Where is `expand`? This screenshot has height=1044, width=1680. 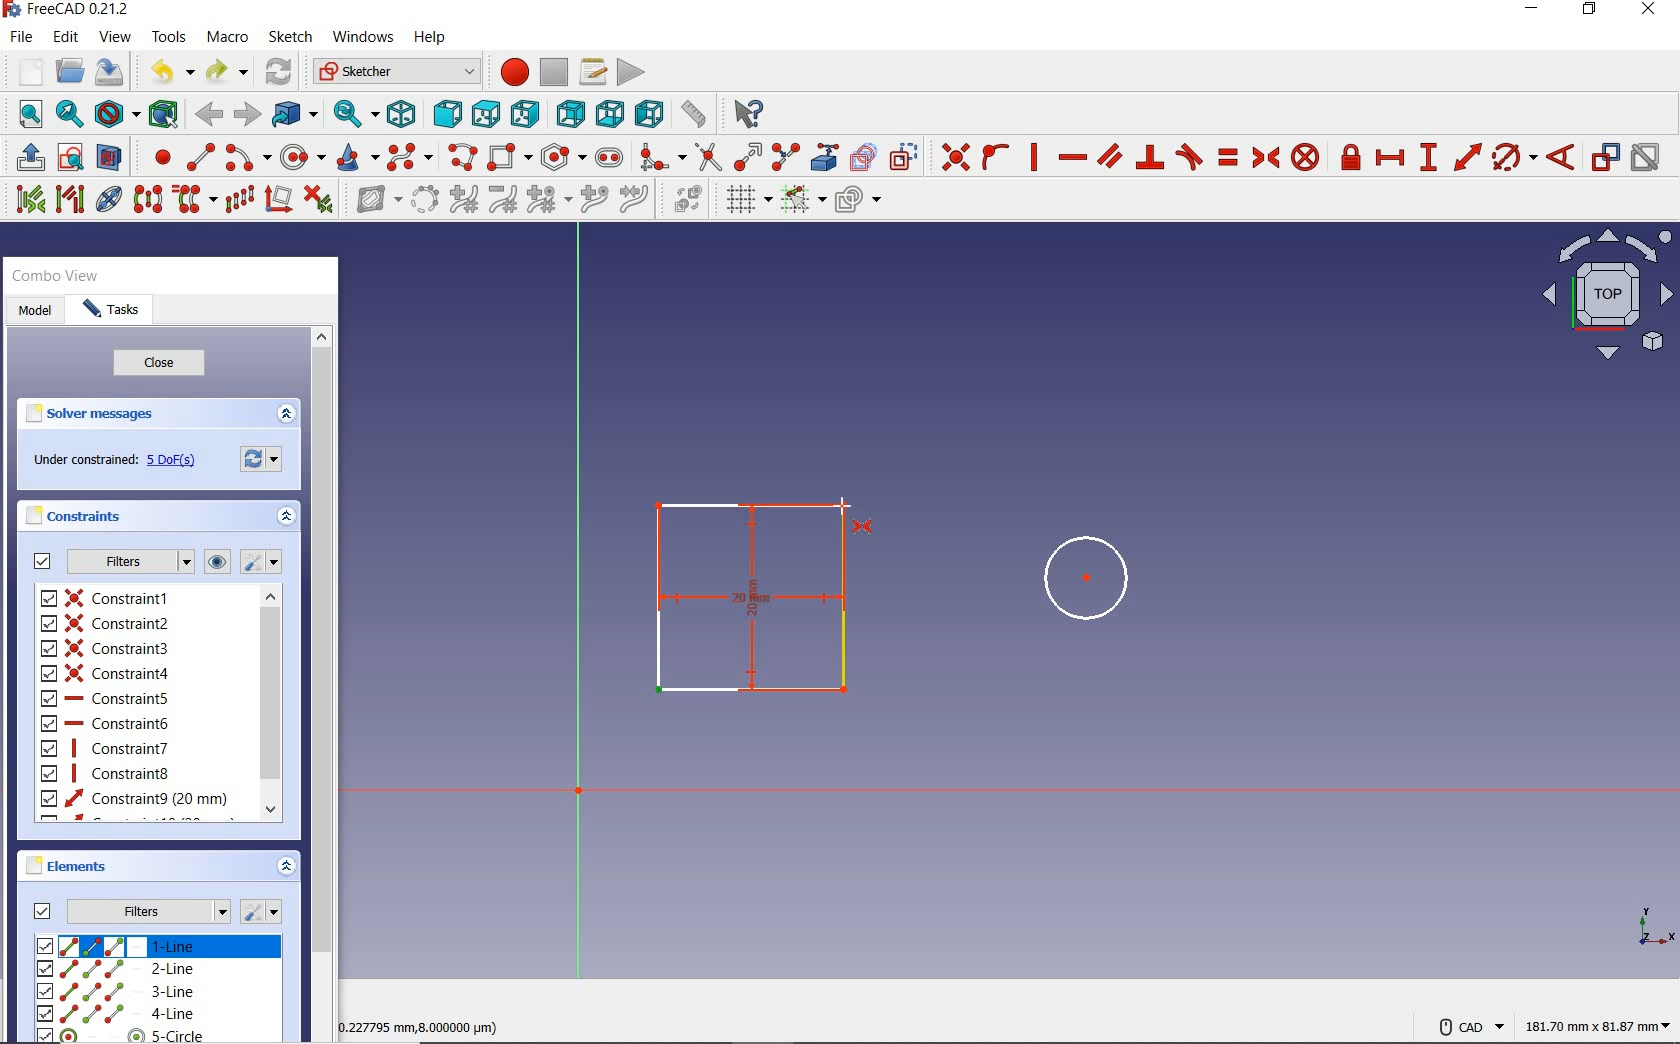 expand is located at coordinates (290, 415).